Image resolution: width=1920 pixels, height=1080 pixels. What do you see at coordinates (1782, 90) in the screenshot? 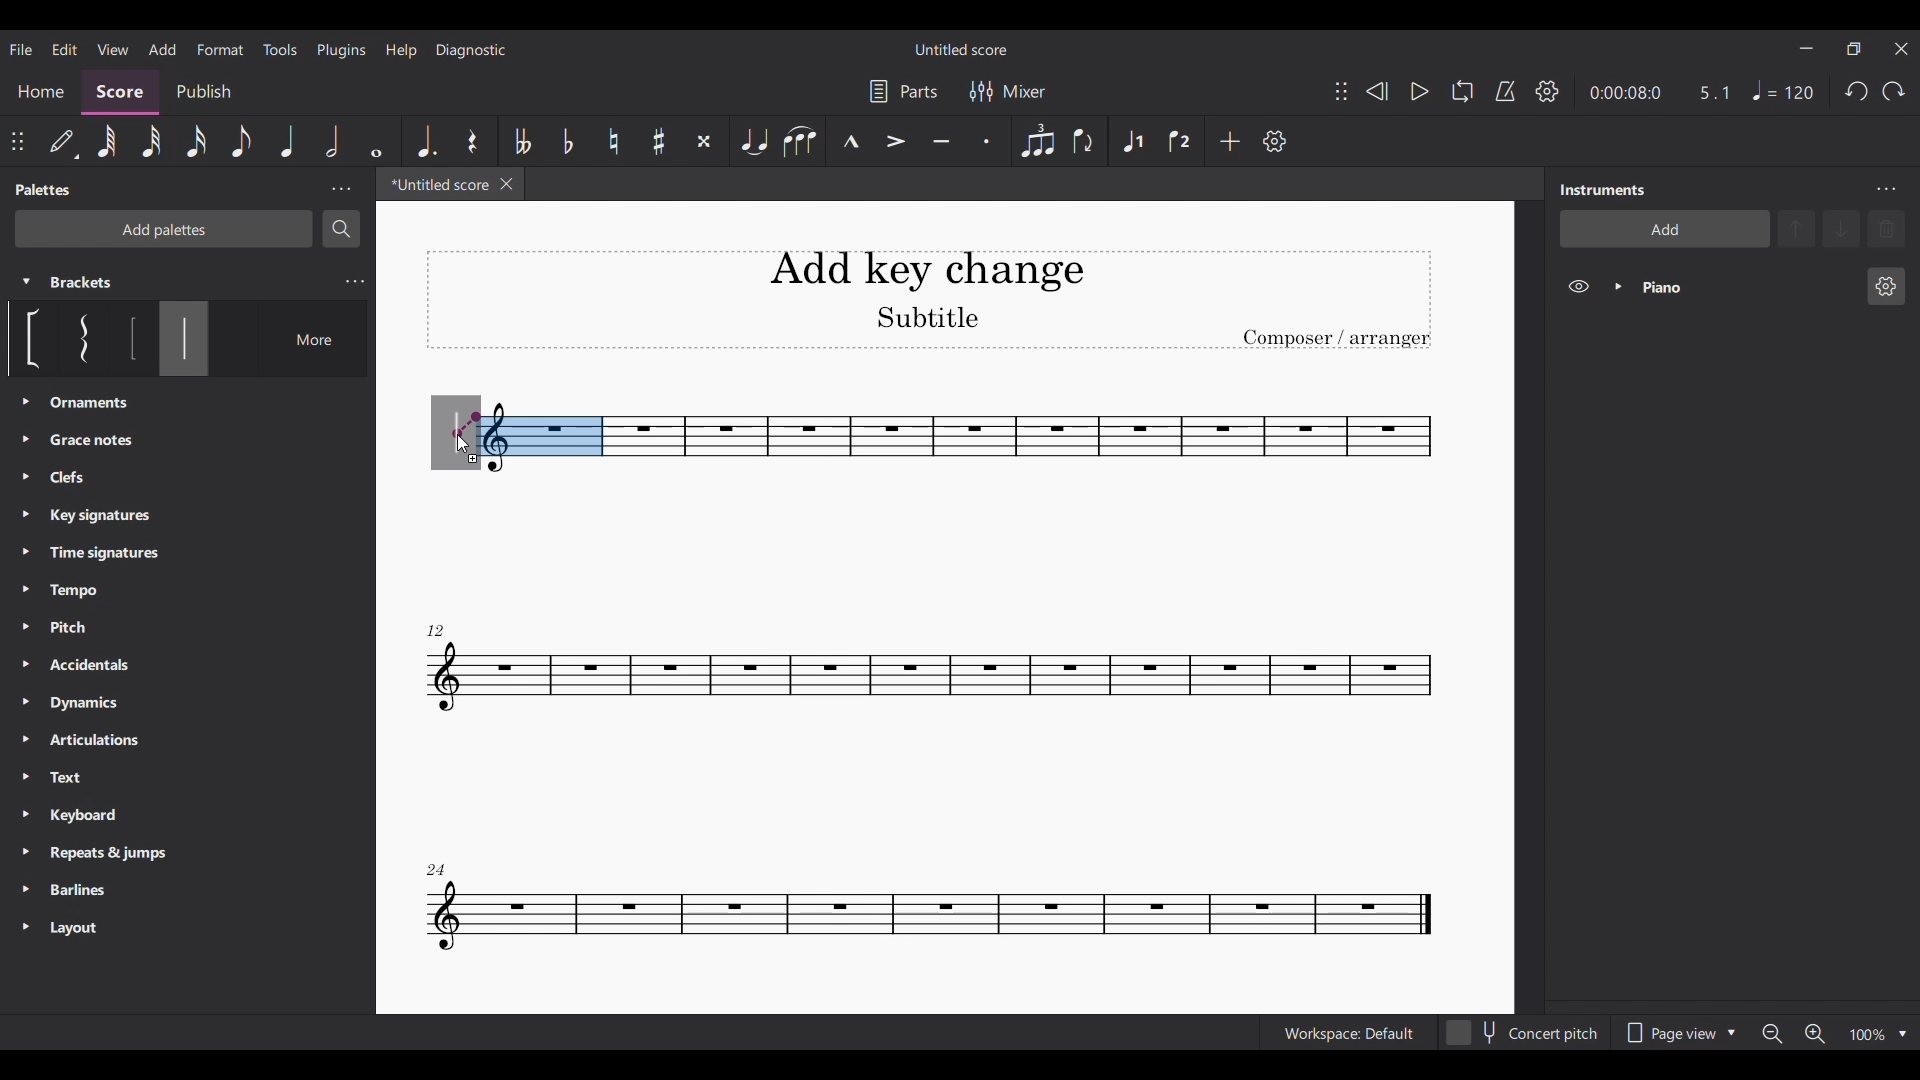
I see `Quarter note` at bounding box center [1782, 90].